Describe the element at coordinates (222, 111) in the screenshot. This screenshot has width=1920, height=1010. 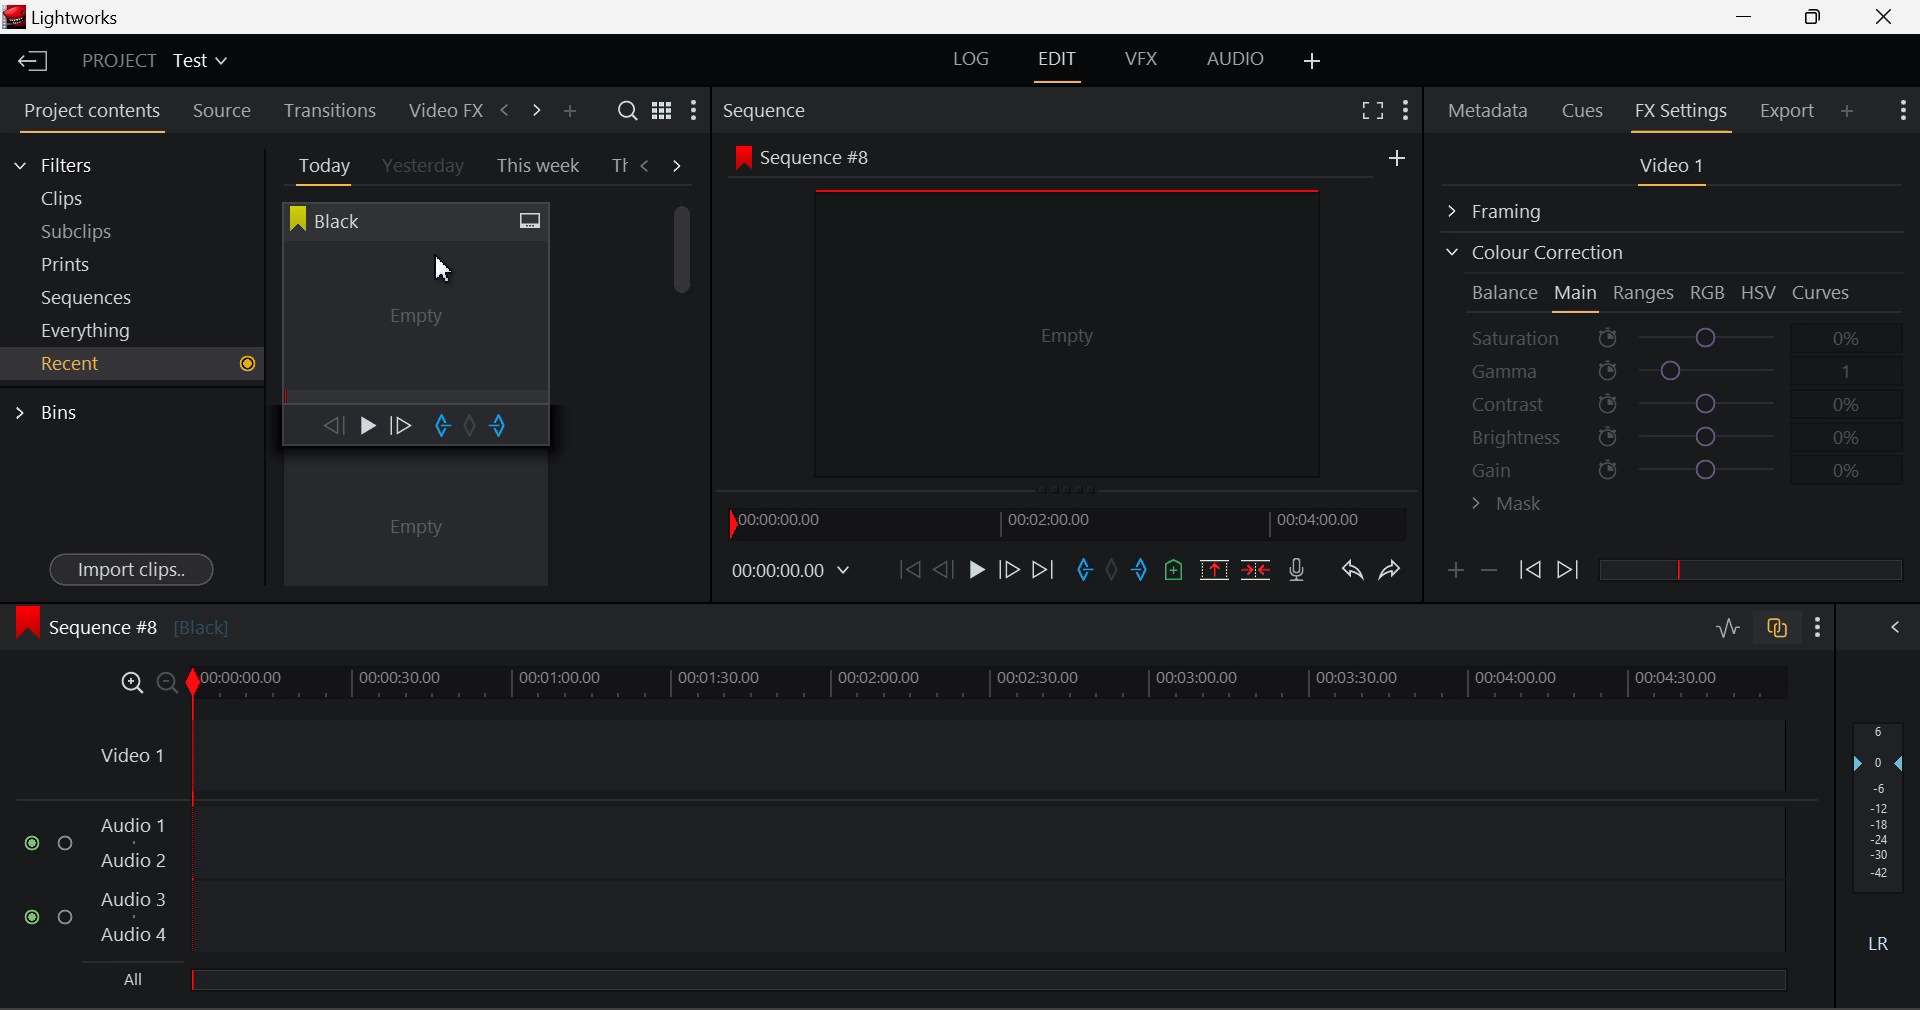
I see `Source` at that location.